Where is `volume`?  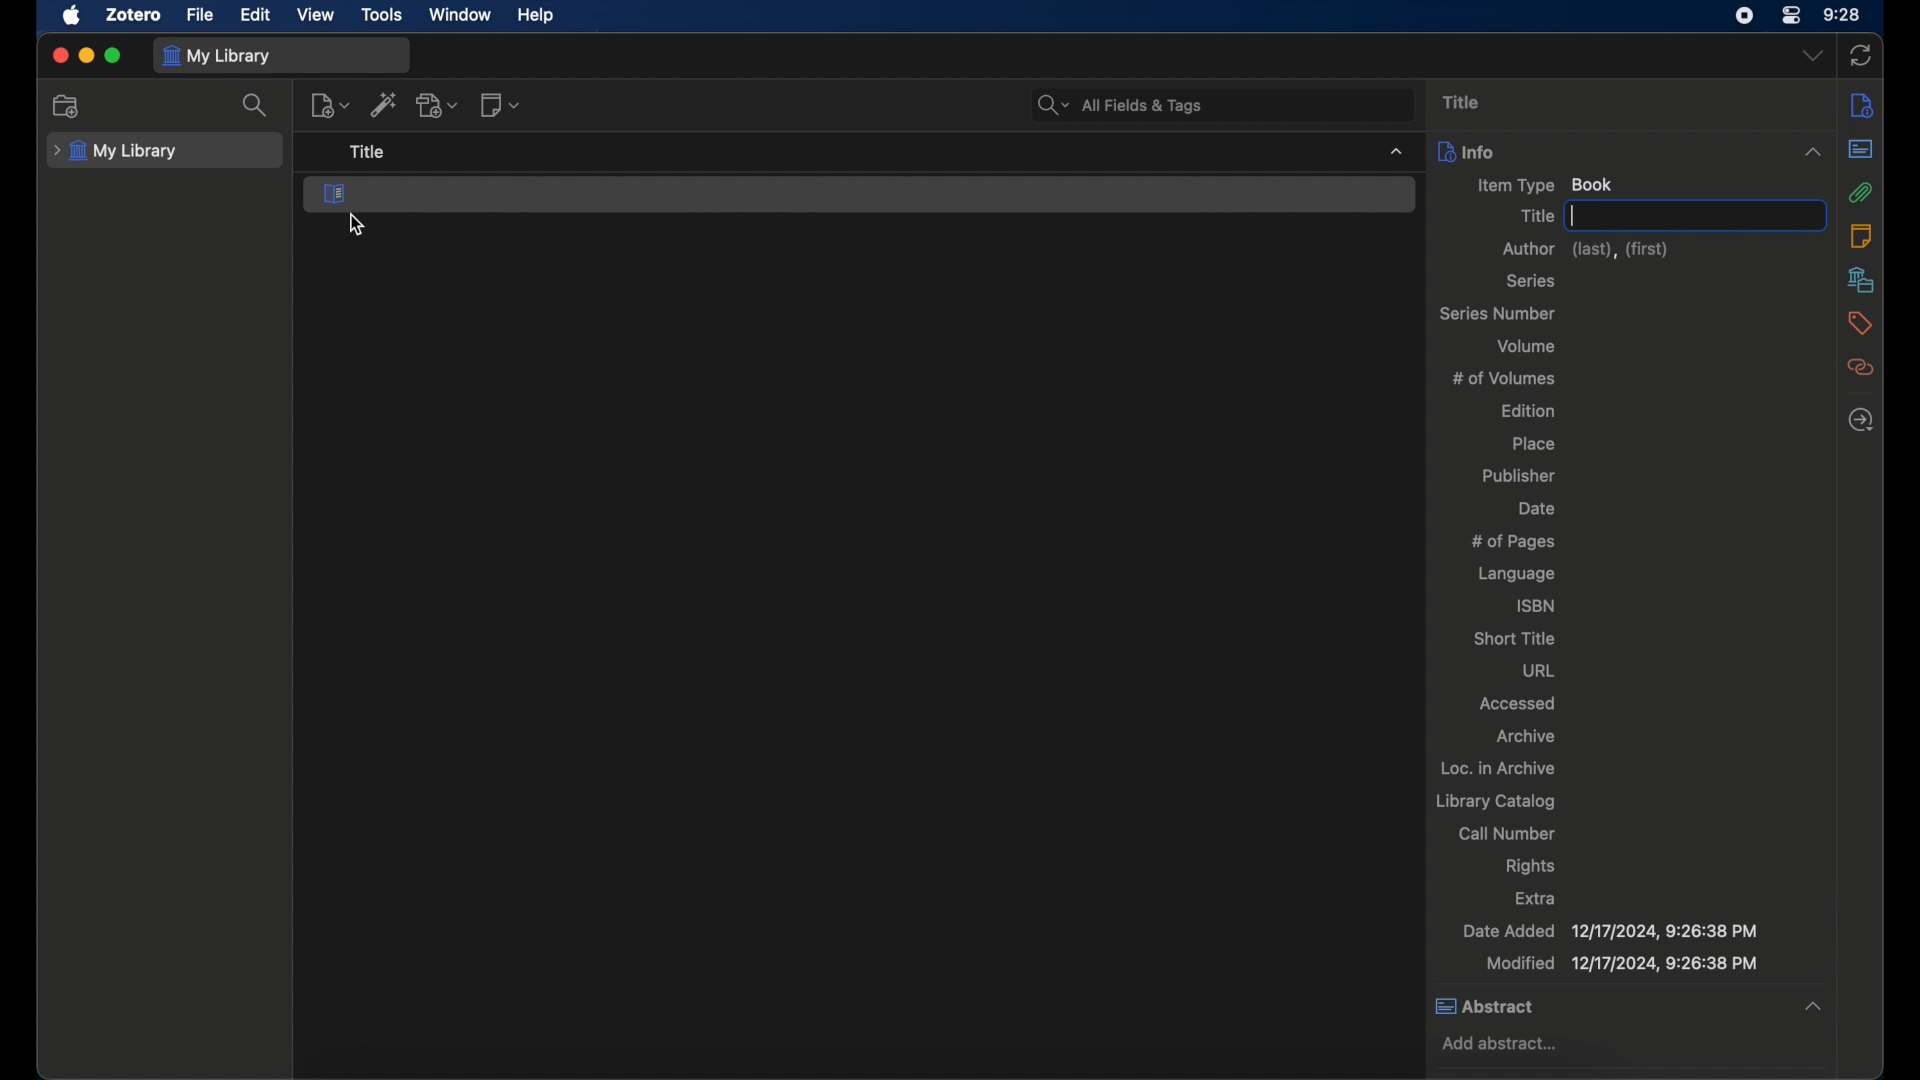
volume is located at coordinates (1526, 347).